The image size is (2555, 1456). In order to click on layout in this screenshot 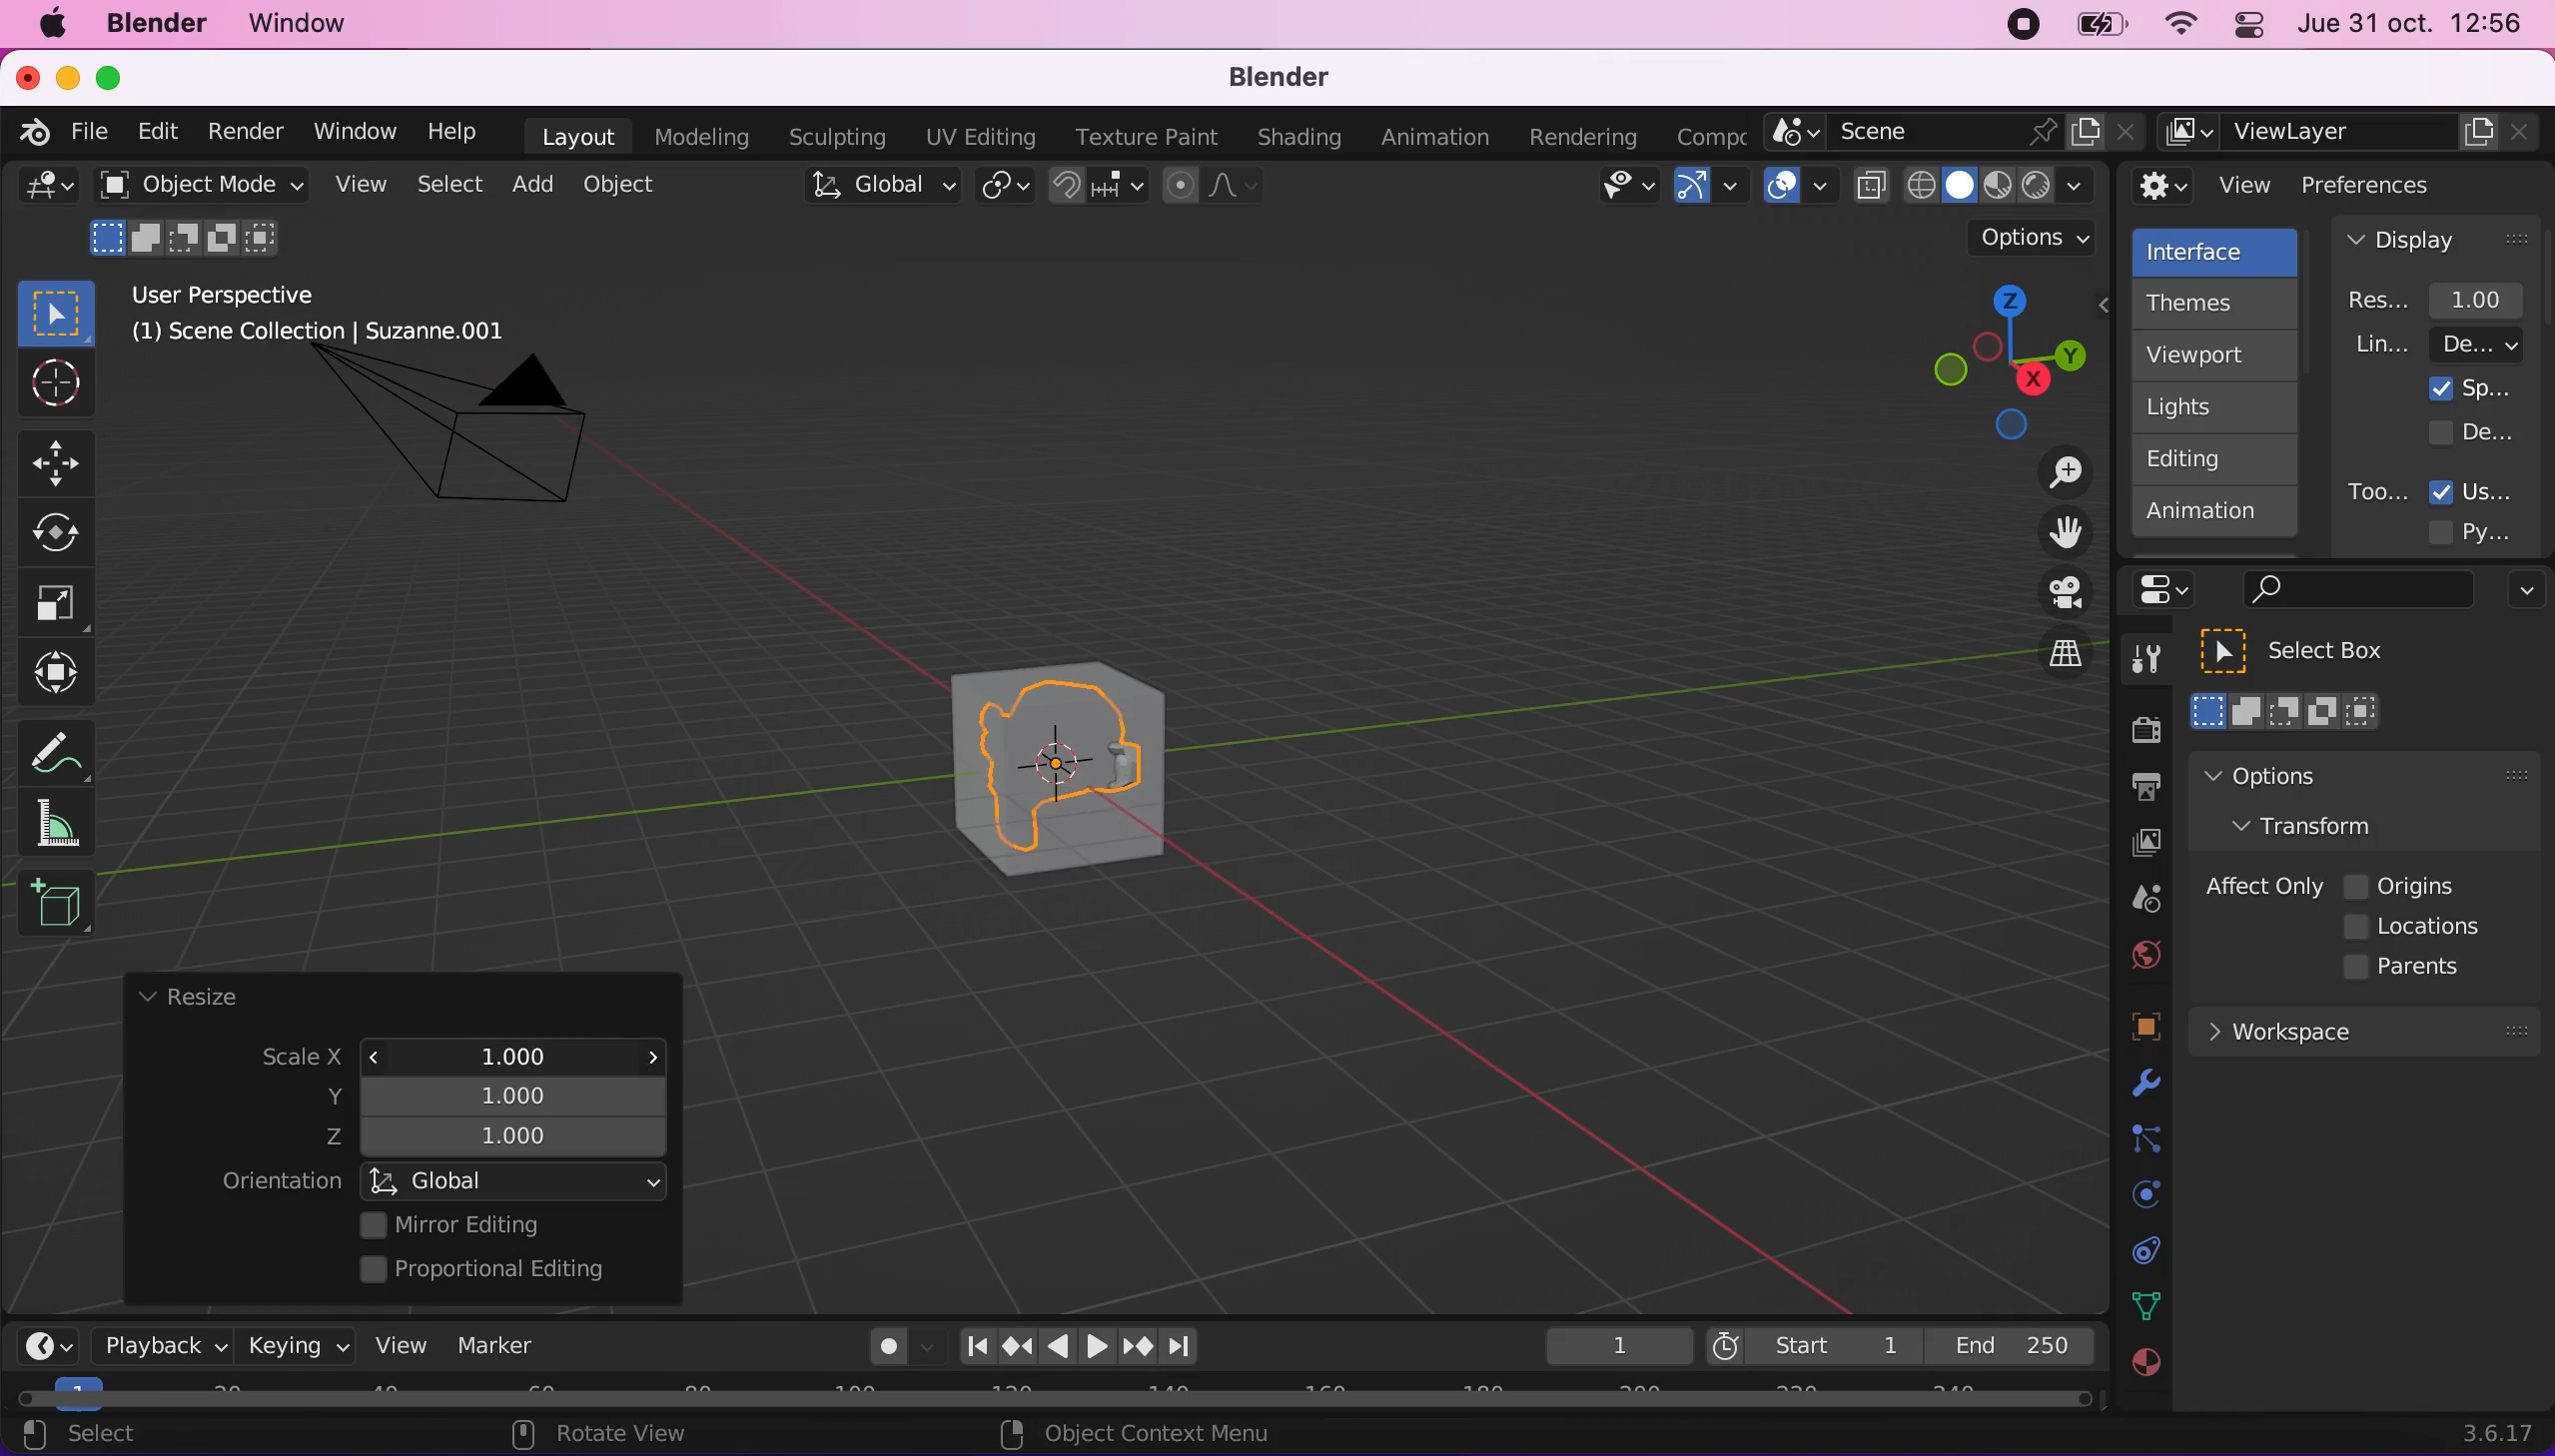, I will do `click(578, 136)`.